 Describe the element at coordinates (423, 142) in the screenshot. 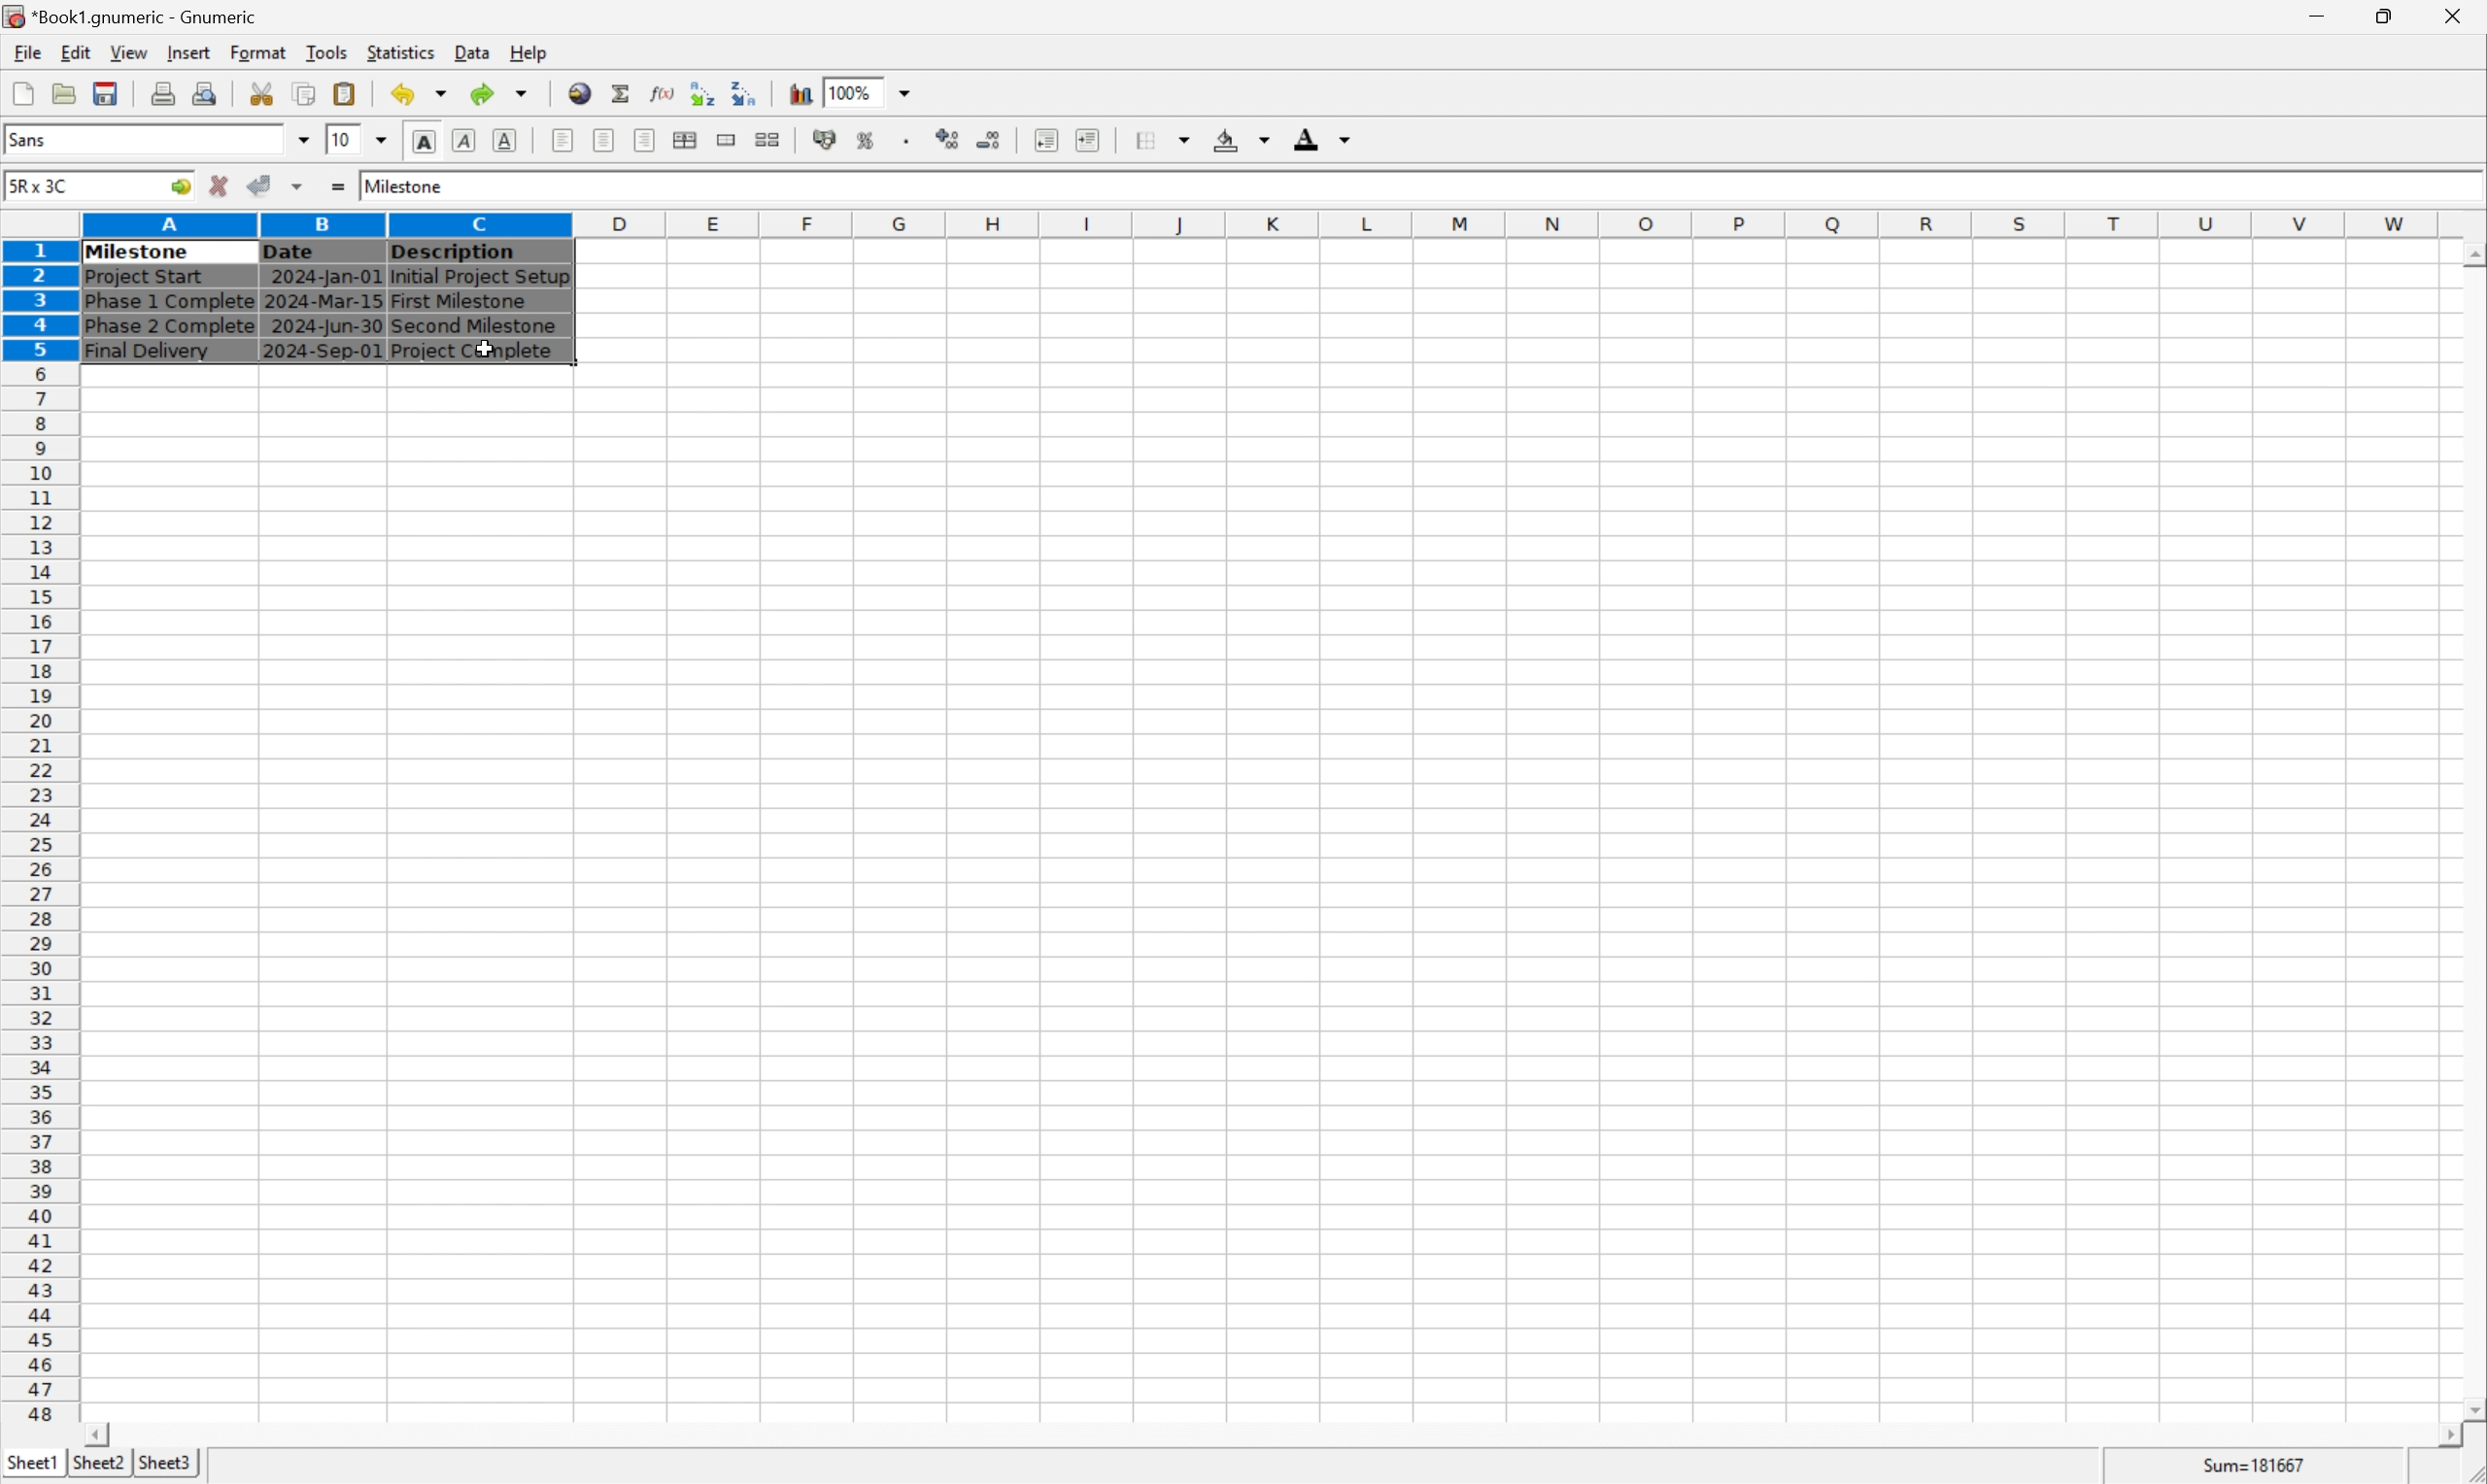

I see `bold` at that location.